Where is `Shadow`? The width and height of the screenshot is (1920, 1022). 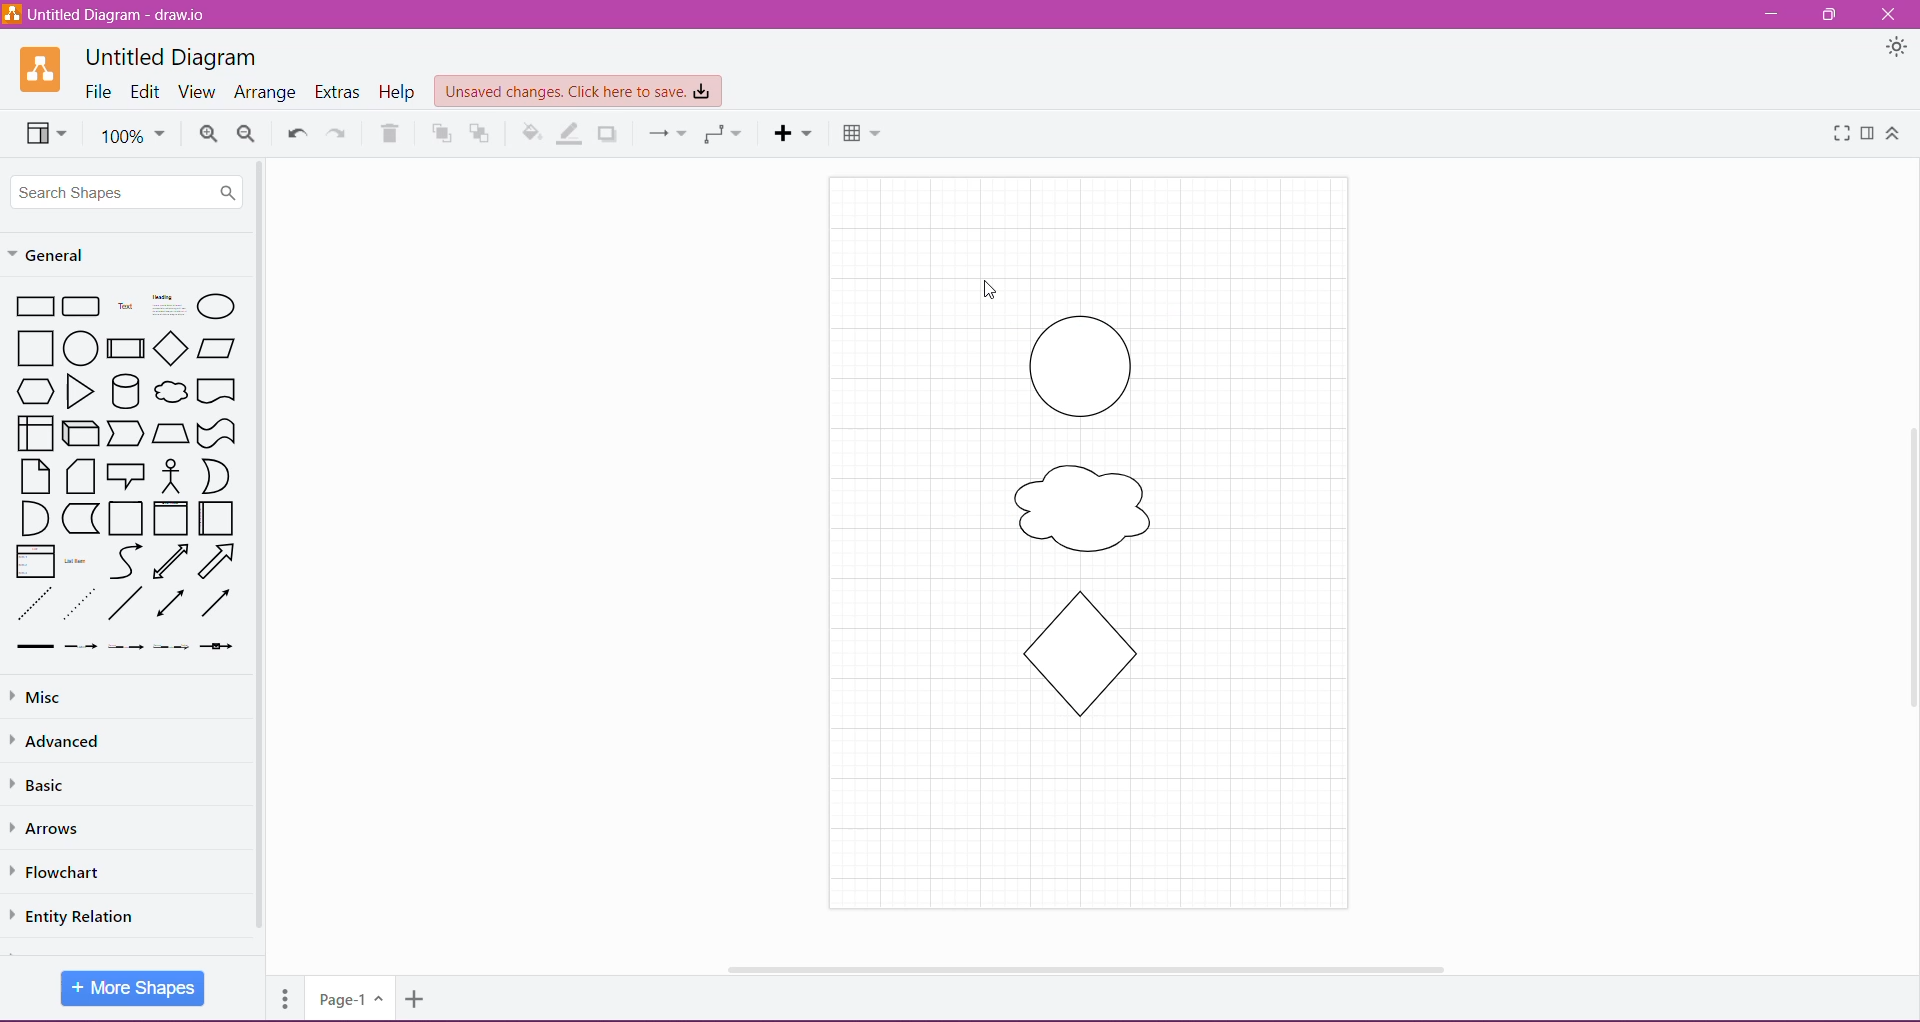
Shadow is located at coordinates (610, 133).